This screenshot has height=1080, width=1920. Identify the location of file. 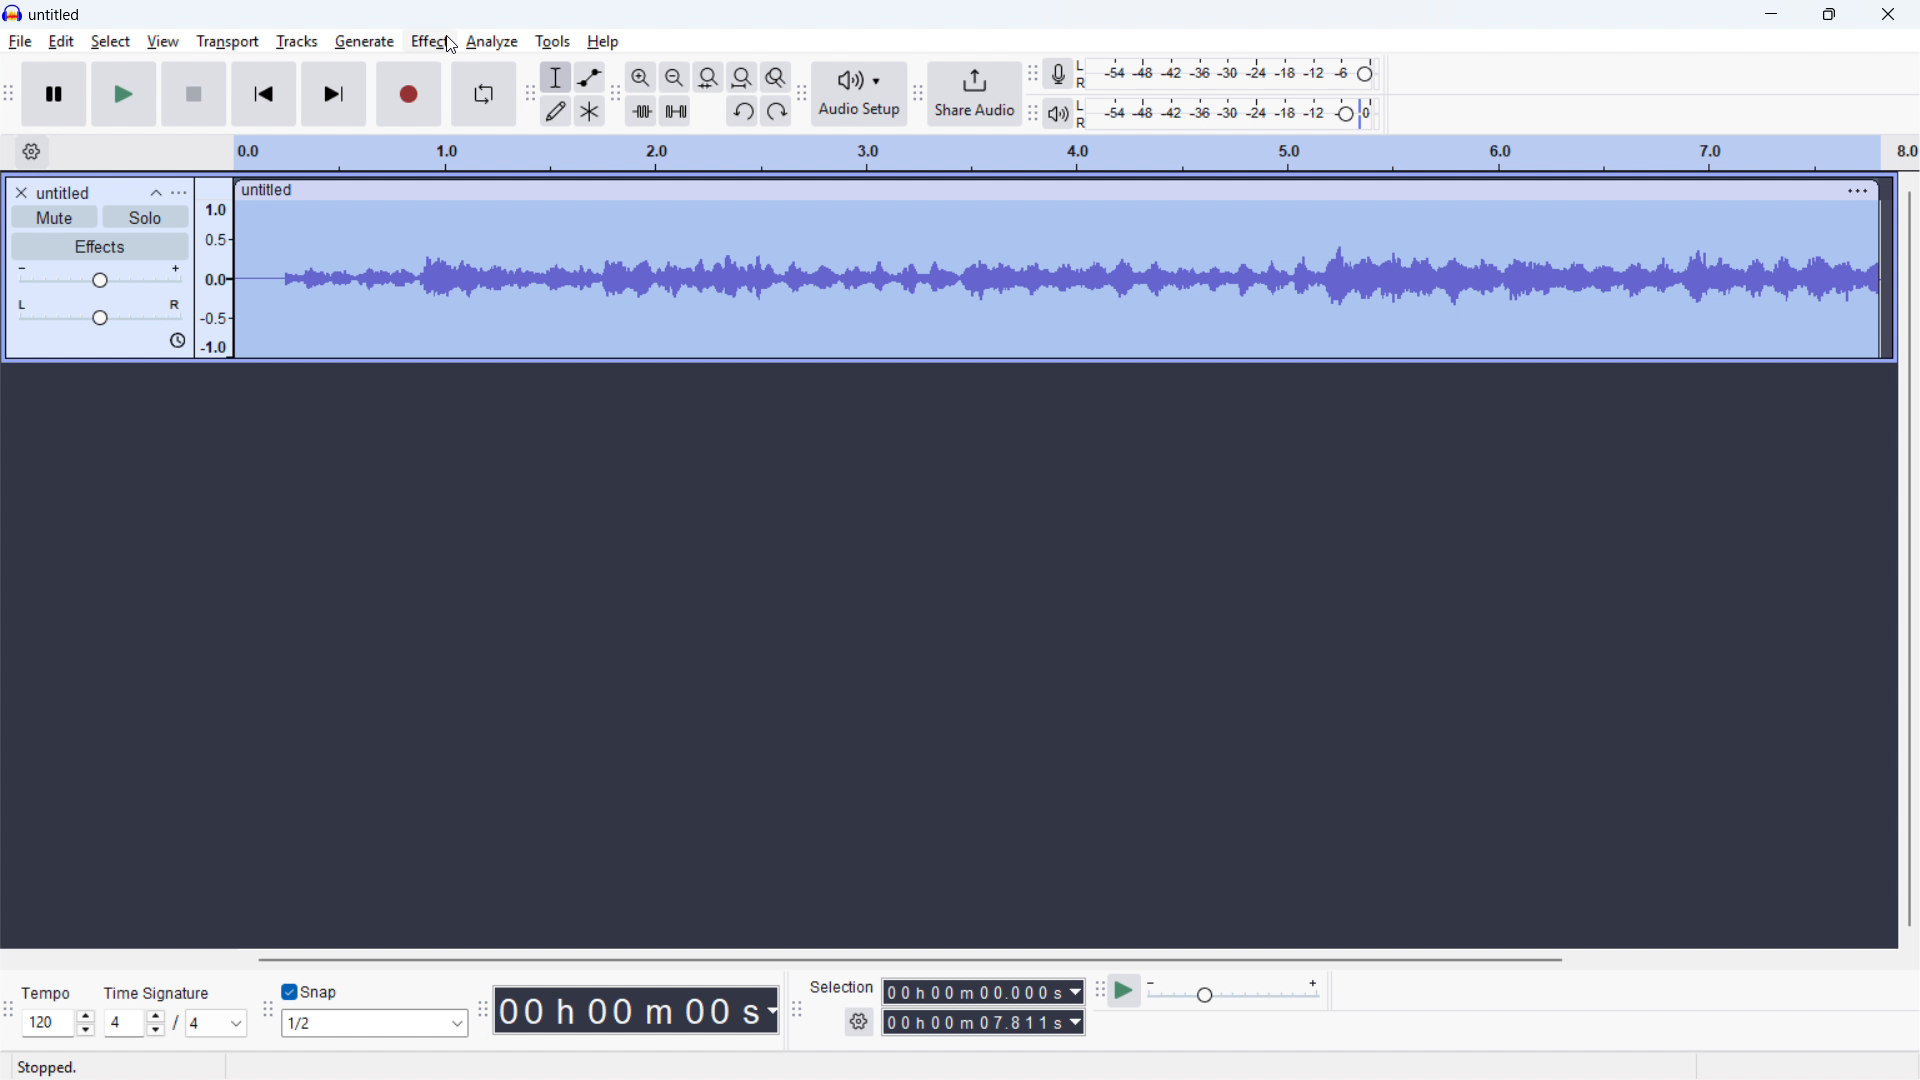
(21, 42).